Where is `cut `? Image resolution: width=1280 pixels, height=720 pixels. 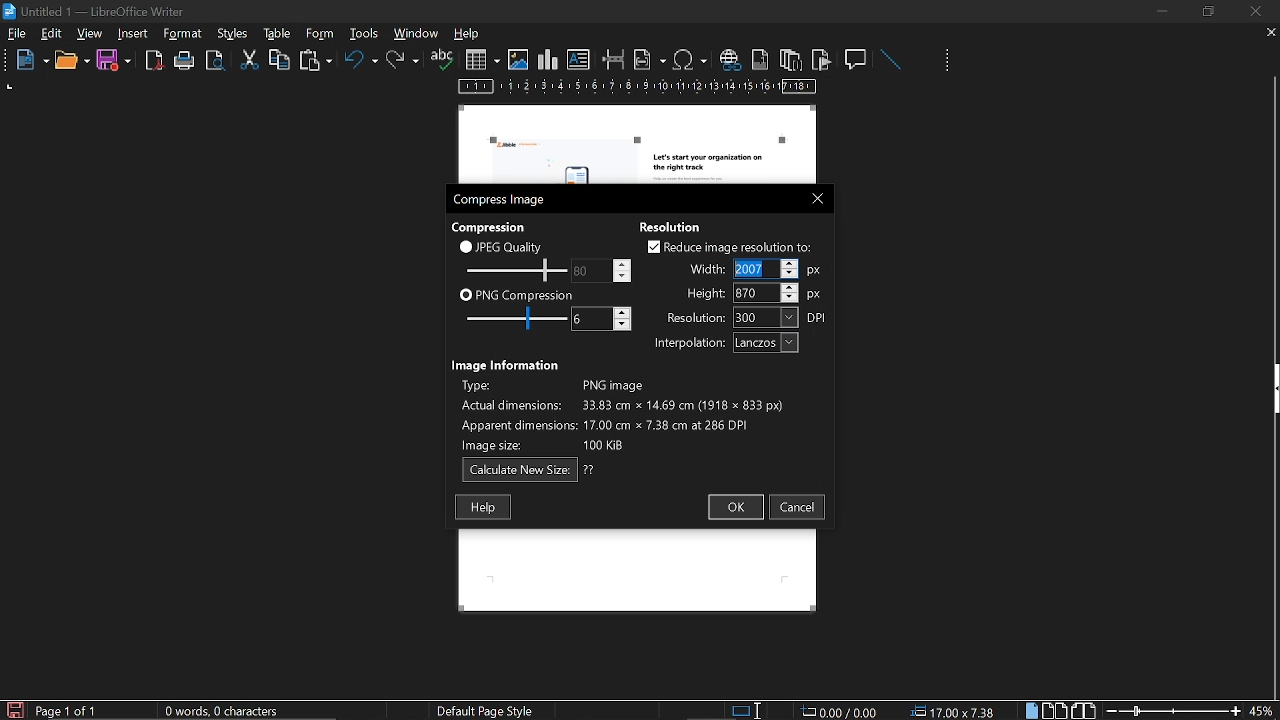 cut  is located at coordinates (250, 60).